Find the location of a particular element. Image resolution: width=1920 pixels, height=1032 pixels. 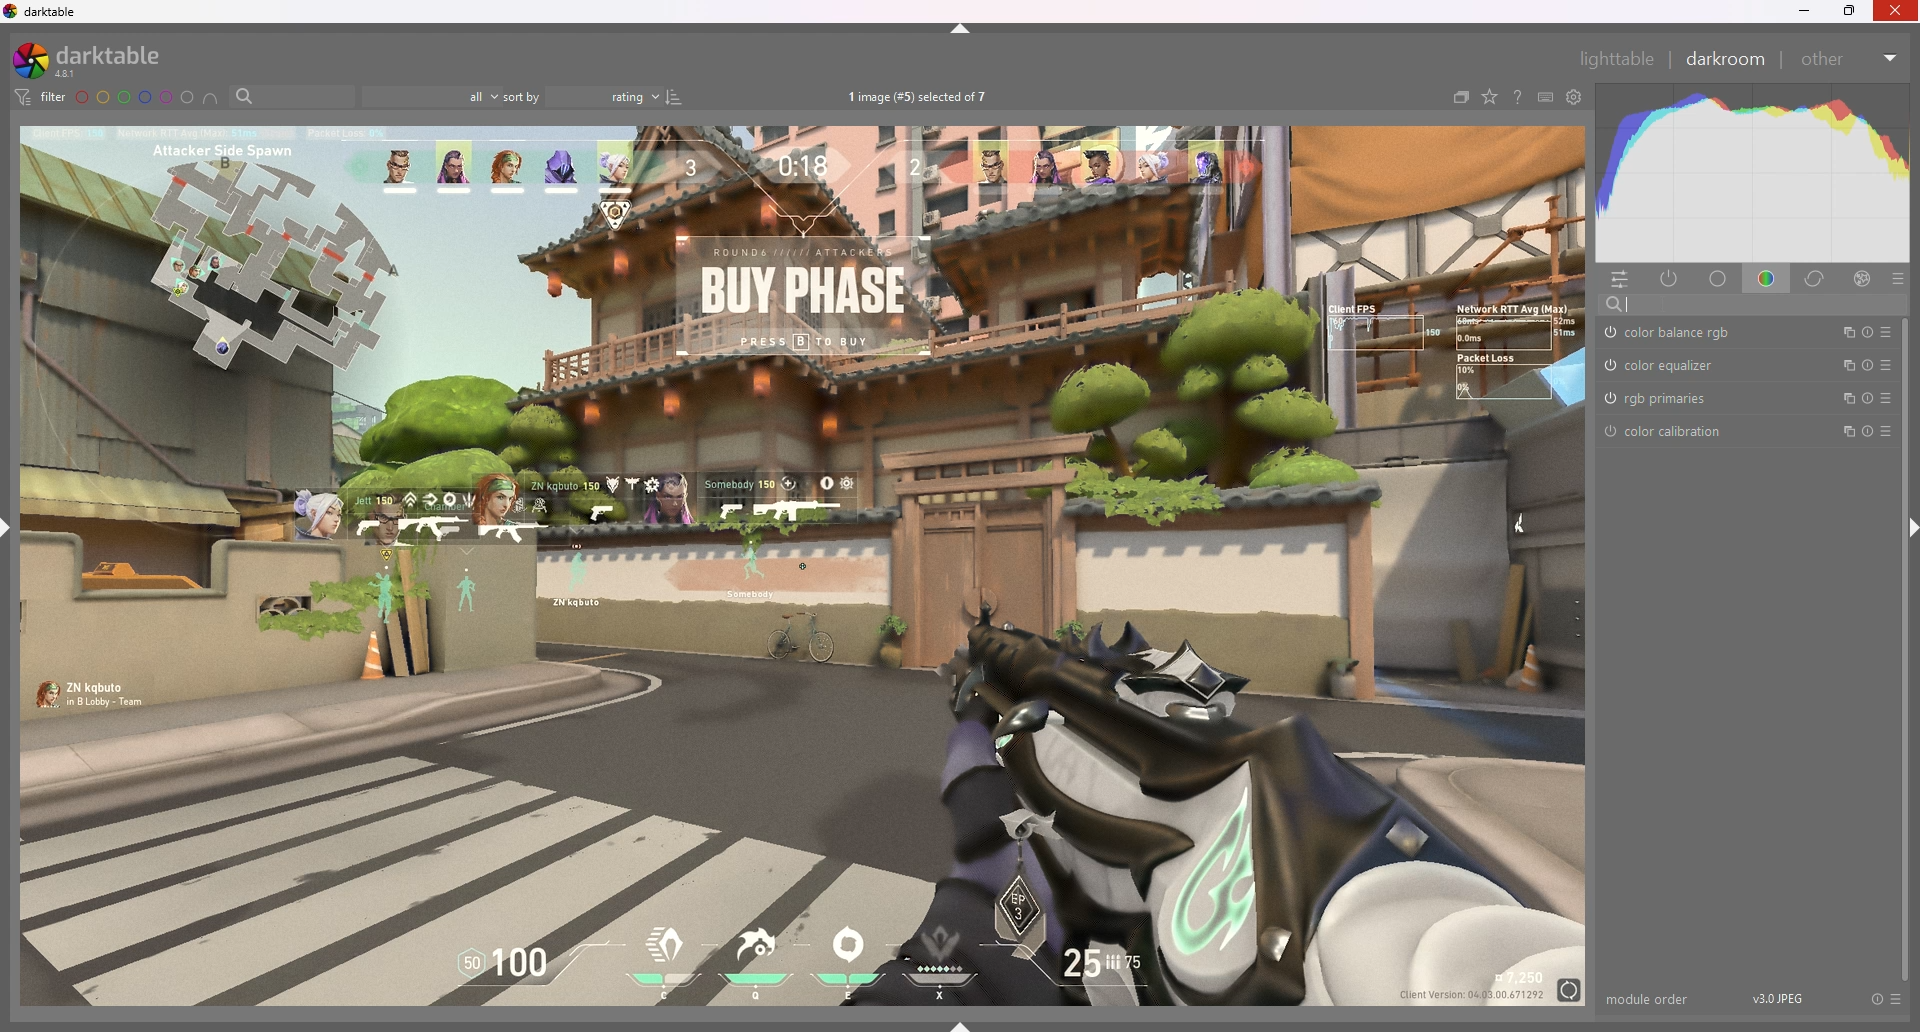

multiple instances action is located at coordinates (1843, 333).